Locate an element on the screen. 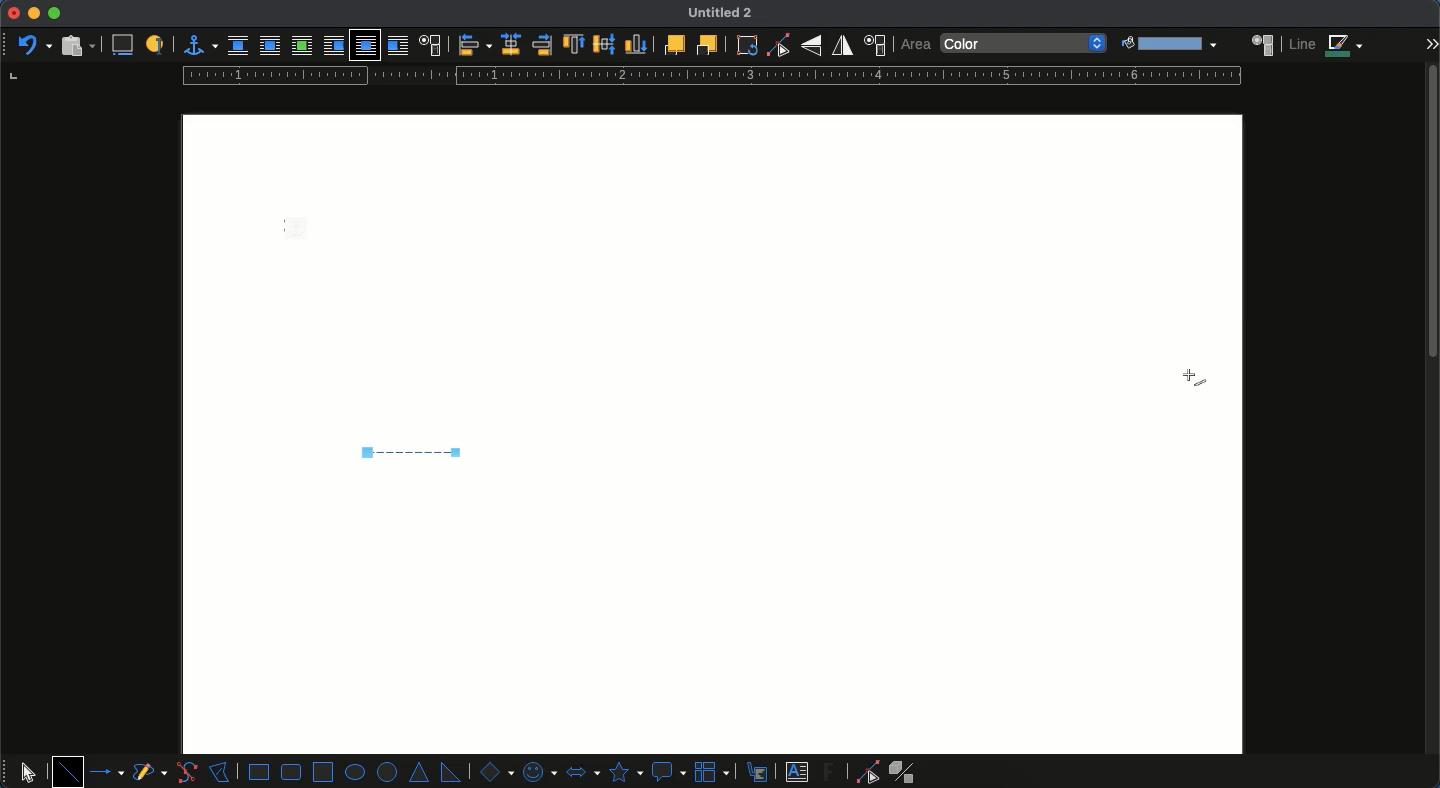 The image size is (1440, 788). text wrap is located at coordinates (429, 44).